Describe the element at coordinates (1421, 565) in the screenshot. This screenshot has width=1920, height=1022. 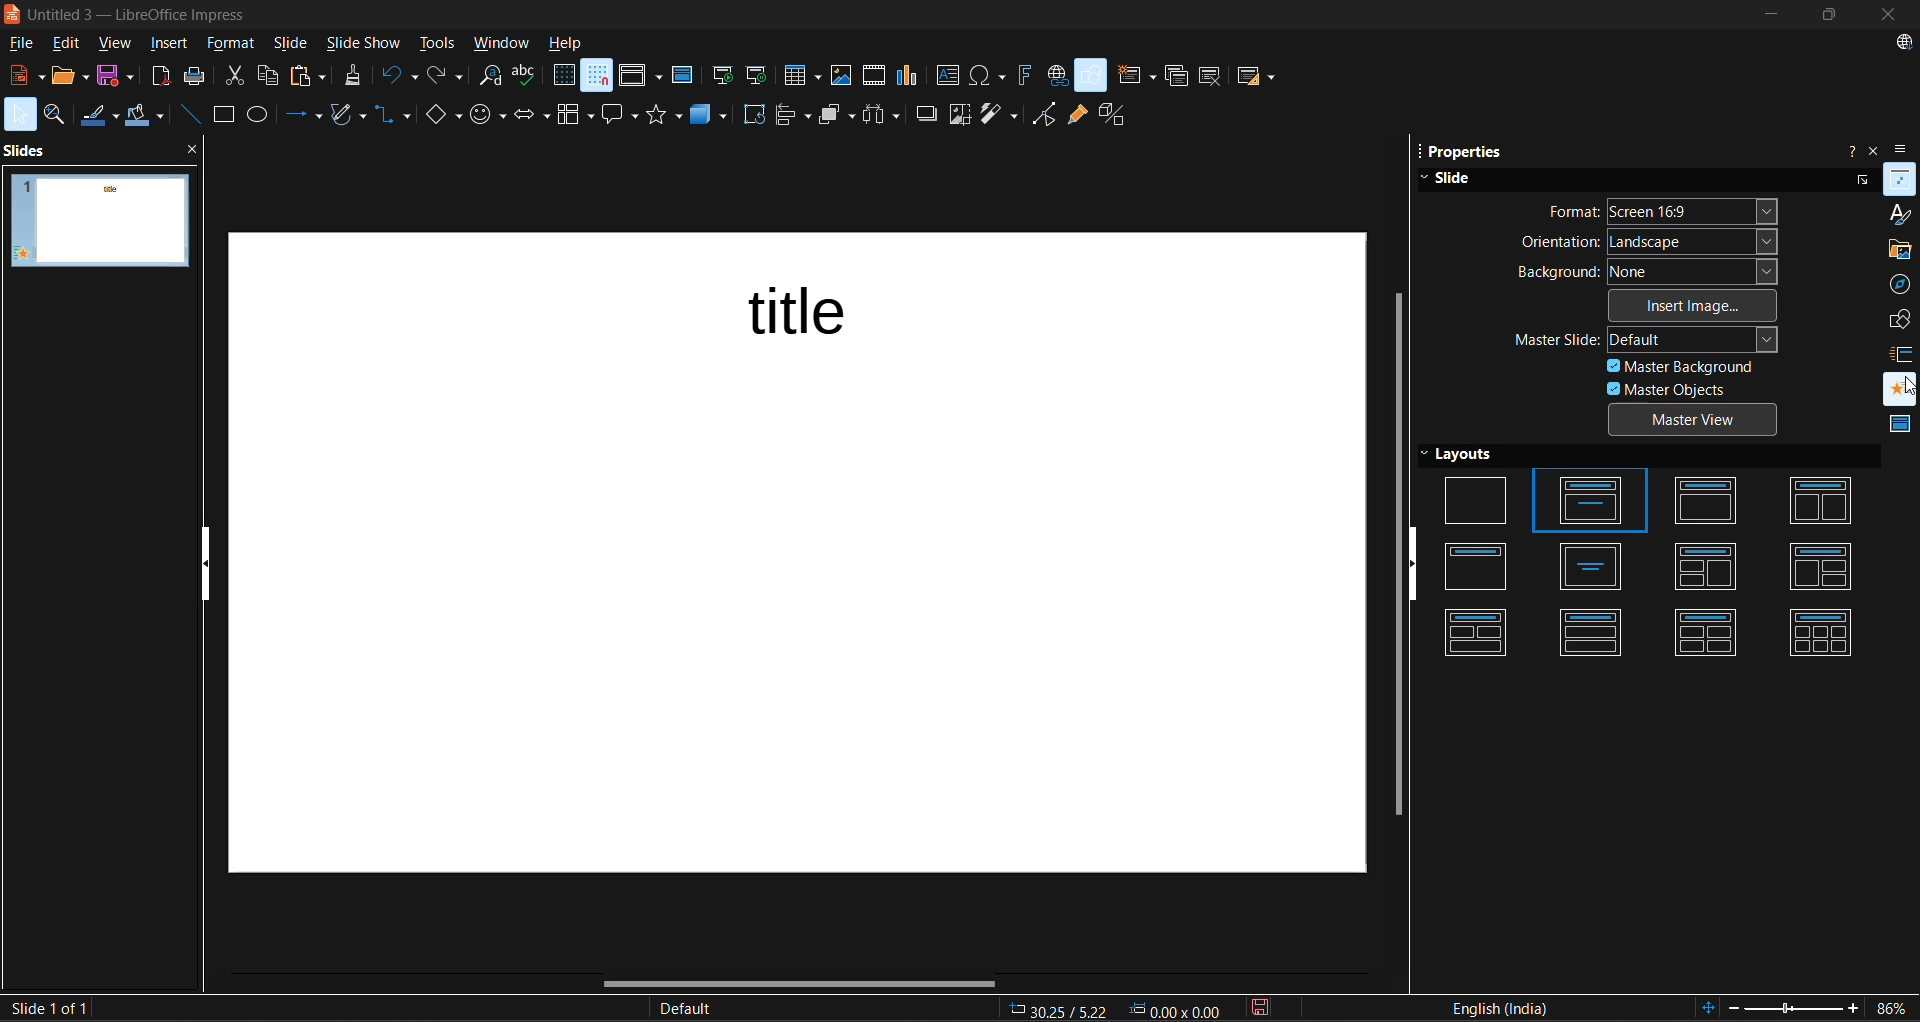
I see `hide` at that location.